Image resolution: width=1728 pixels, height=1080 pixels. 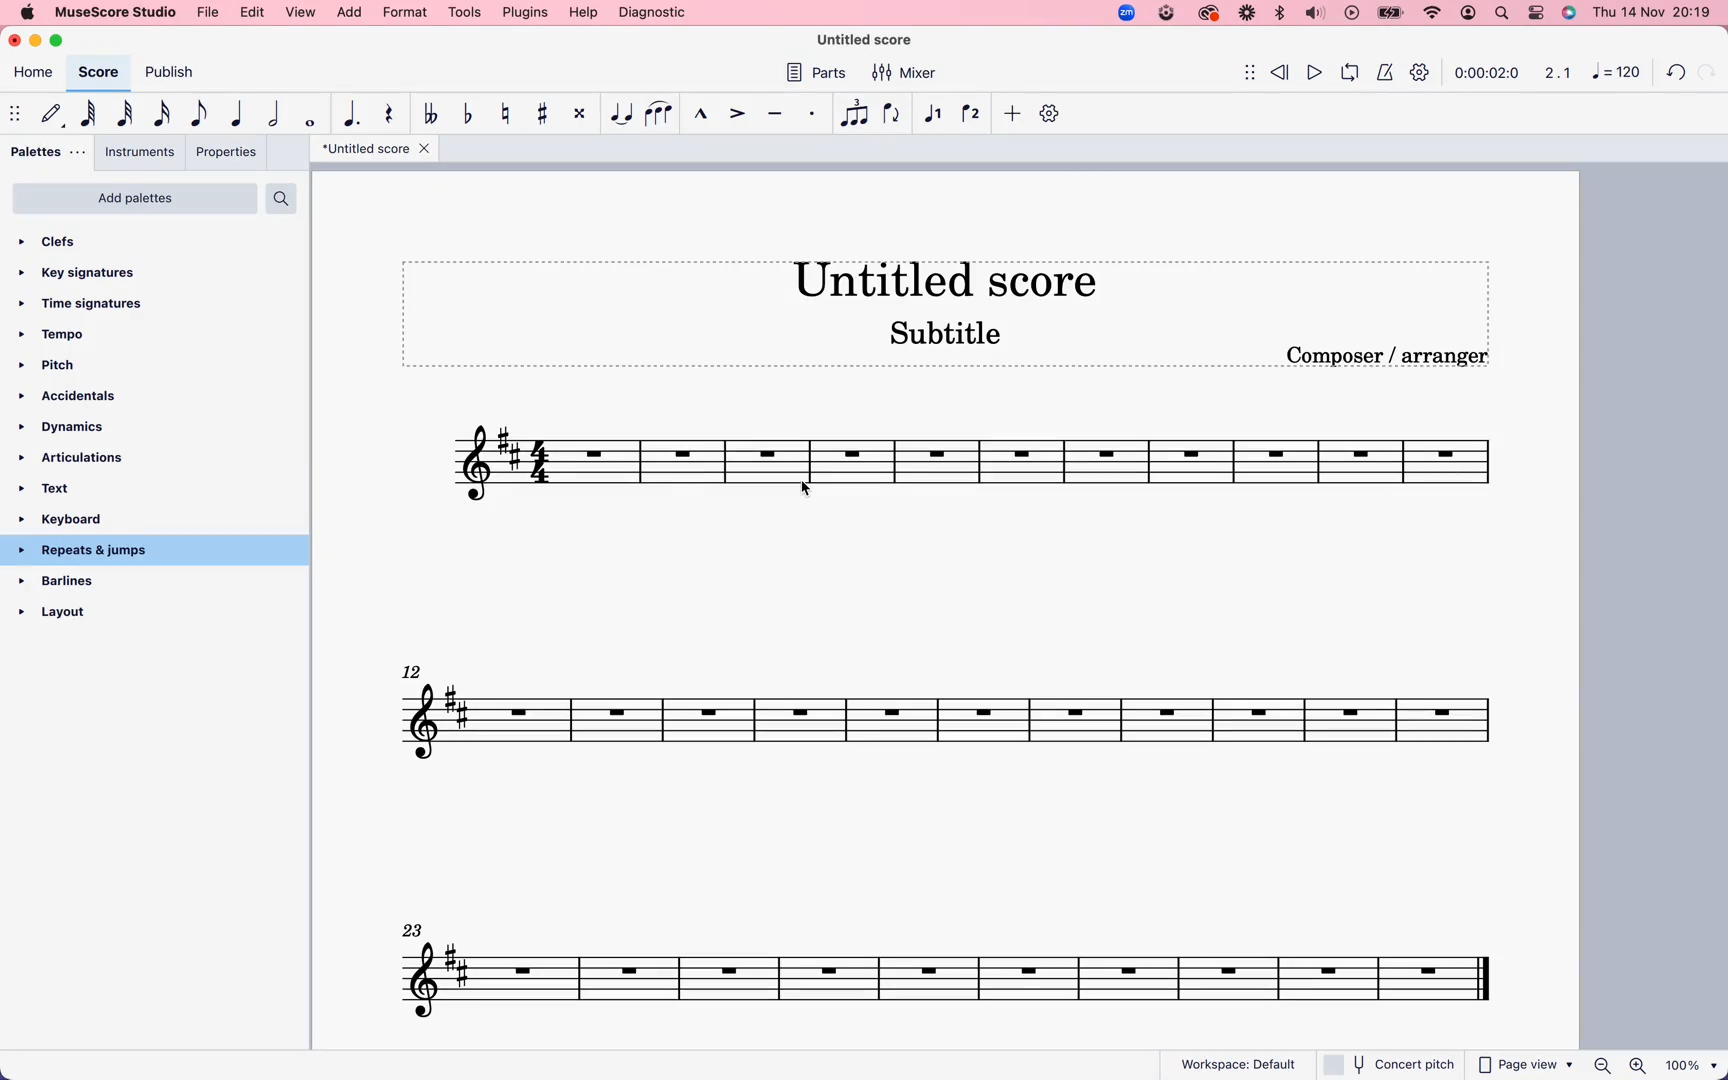 What do you see at coordinates (1351, 14) in the screenshot?
I see `play` at bounding box center [1351, 14].